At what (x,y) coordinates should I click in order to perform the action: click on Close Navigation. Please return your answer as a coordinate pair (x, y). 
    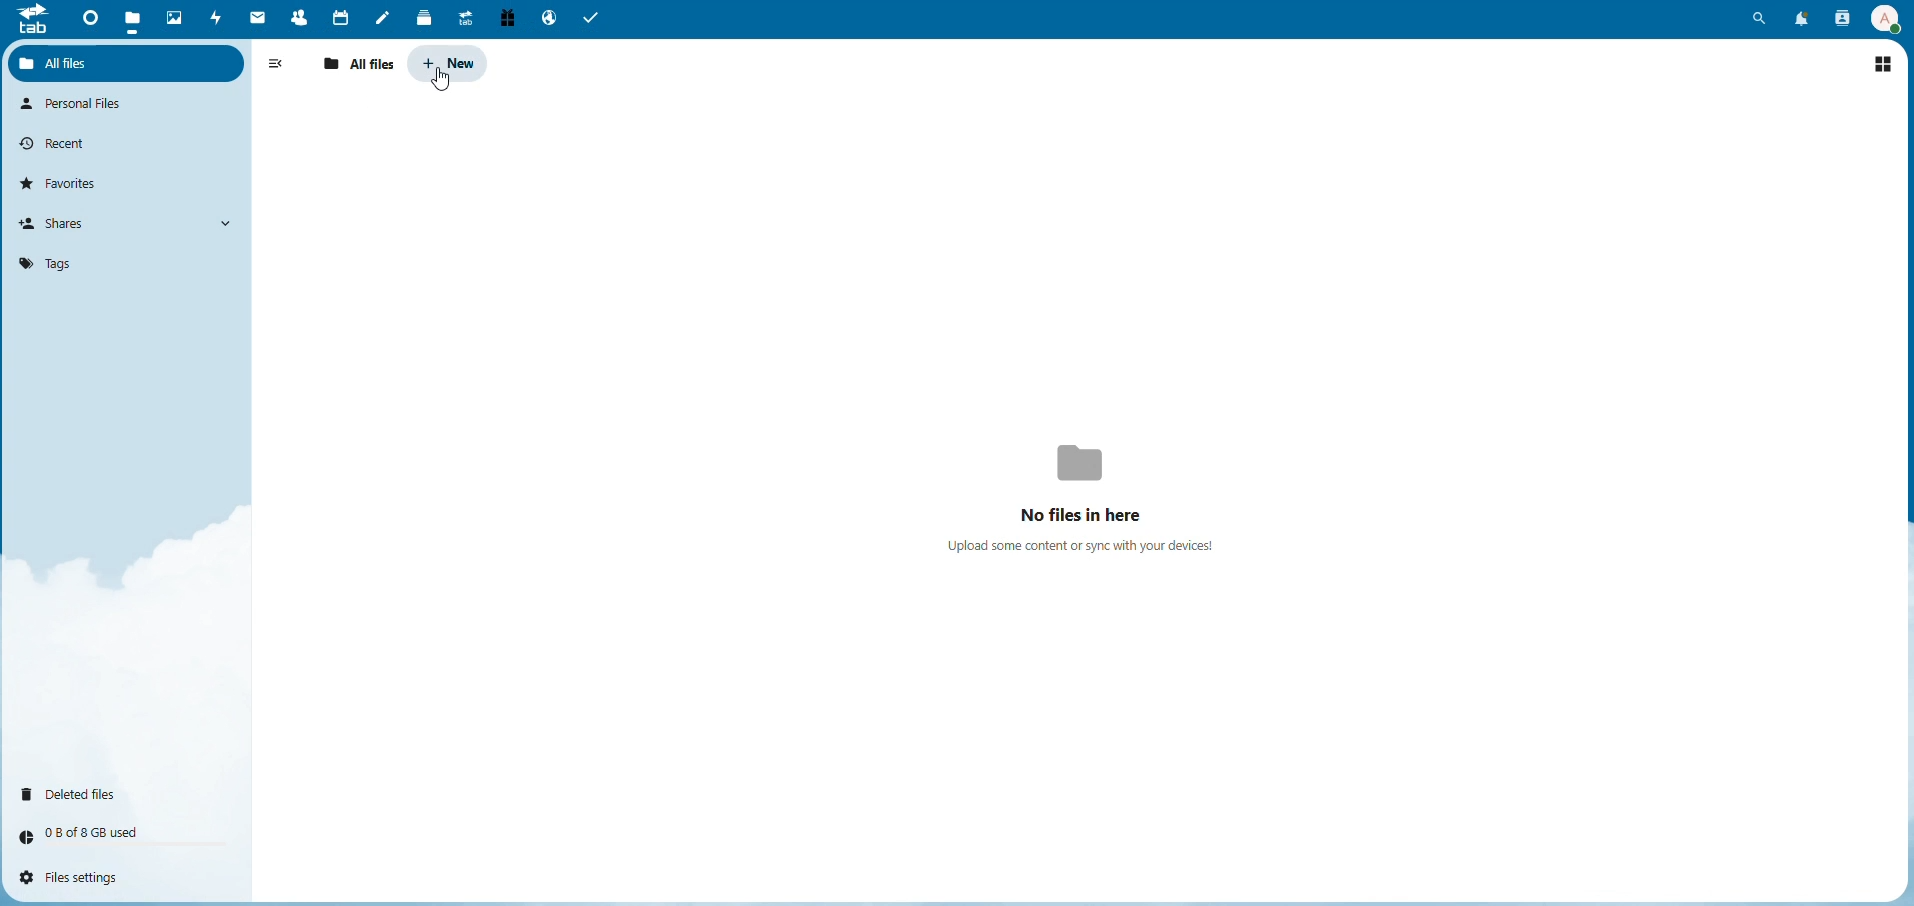
    Looking at the image, I should click on (279, 65).